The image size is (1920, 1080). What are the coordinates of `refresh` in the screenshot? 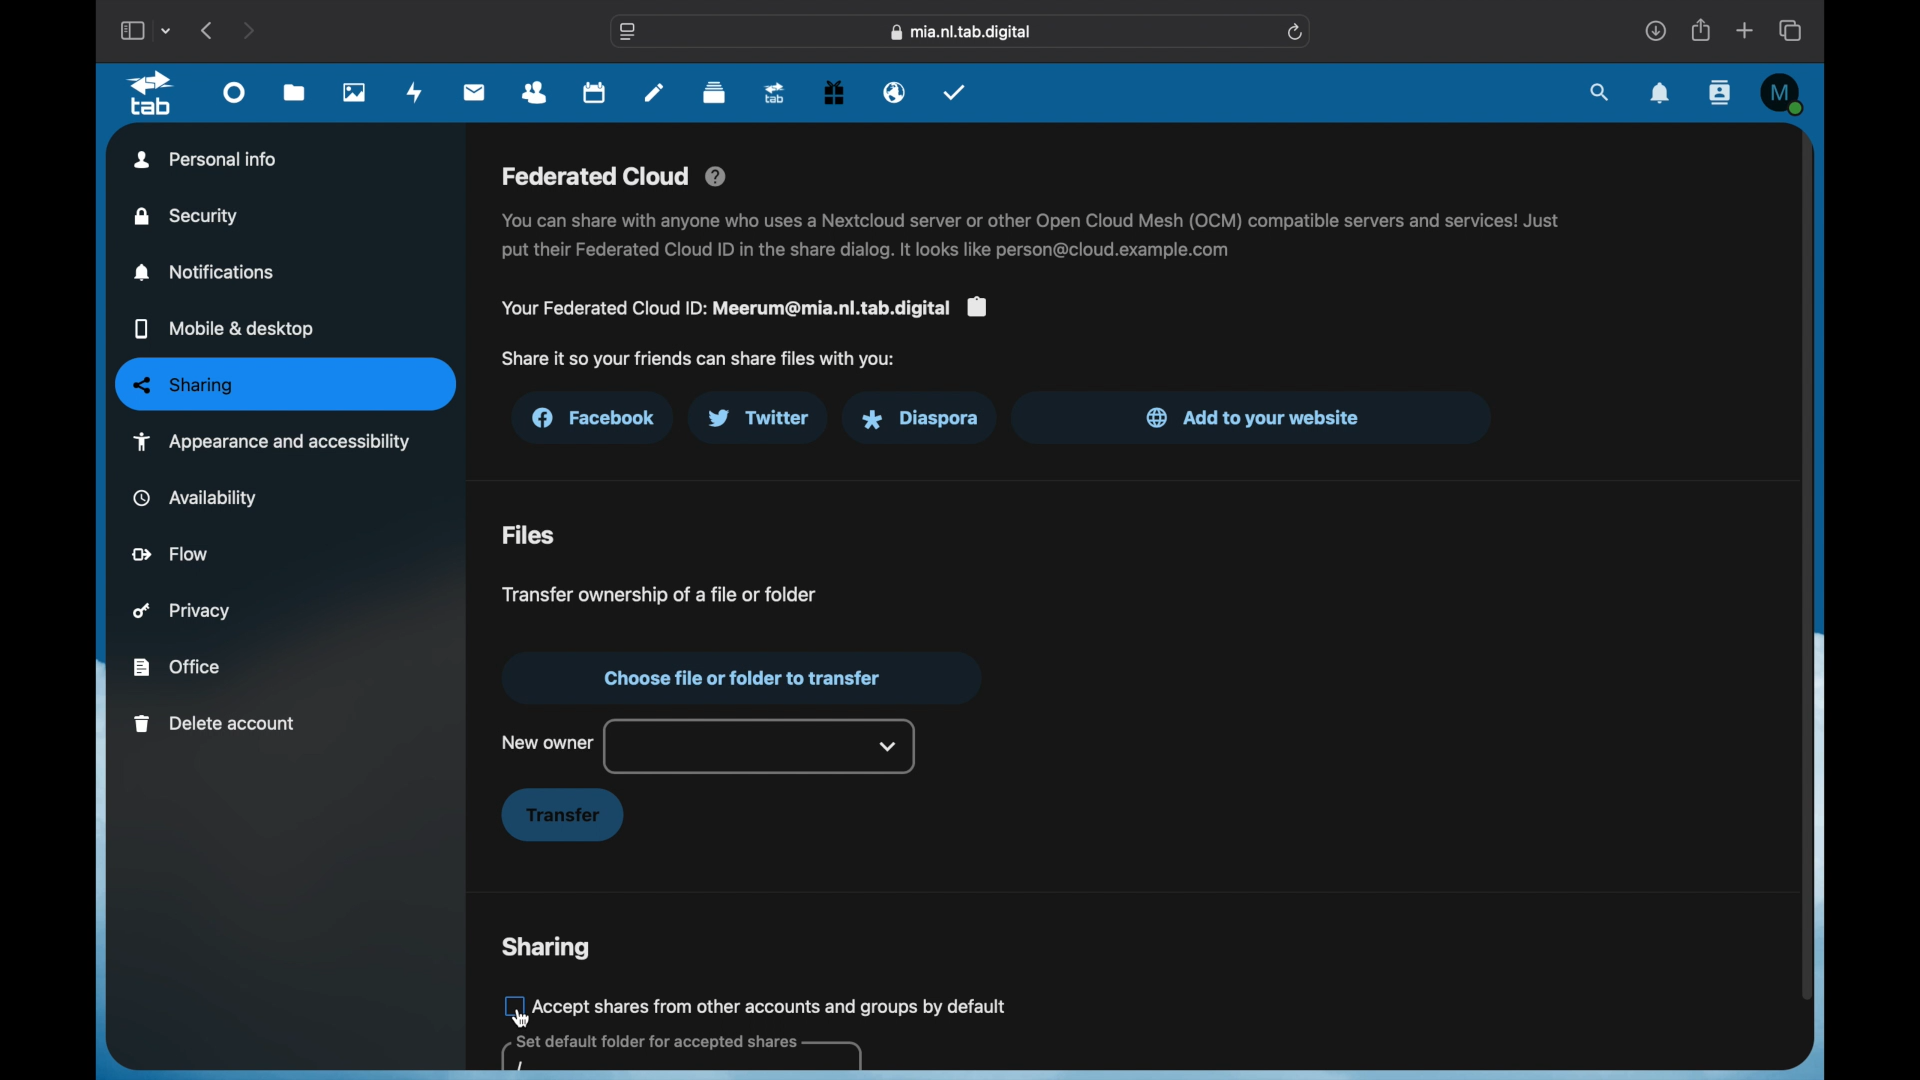 It's located at (1297, 32).